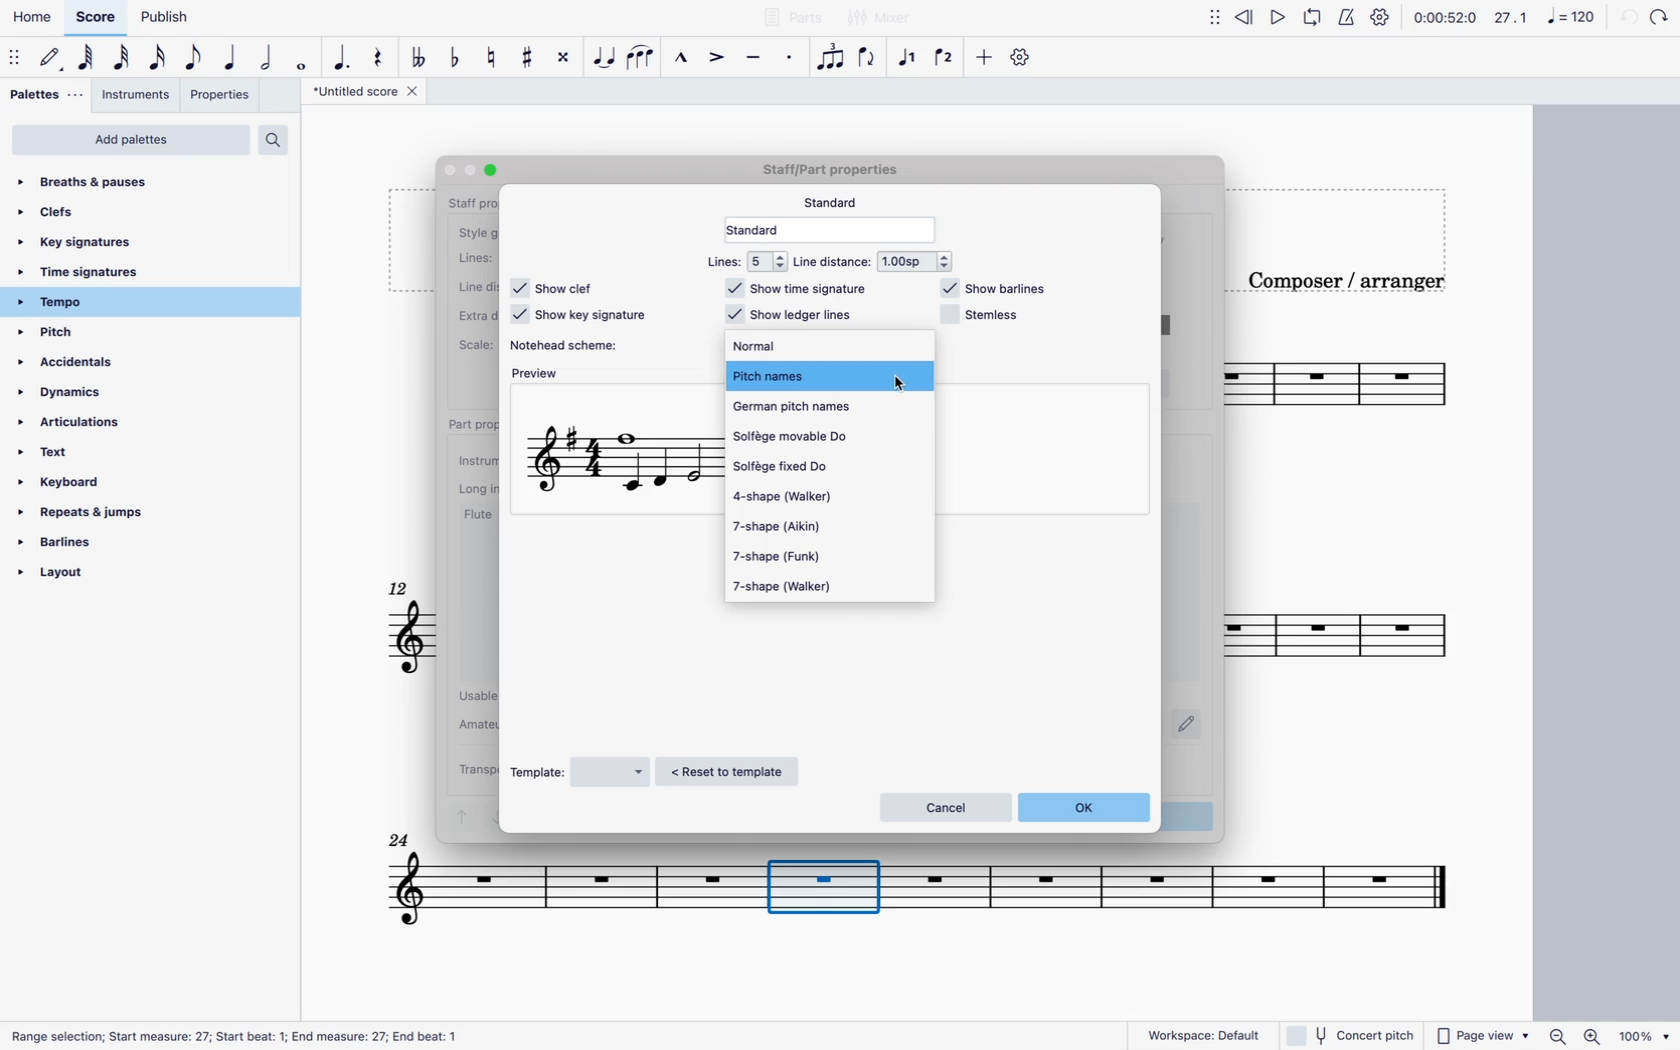  Describe the element at coordinates (793, 556) in the screenshot. I see `7-shape` at that location.